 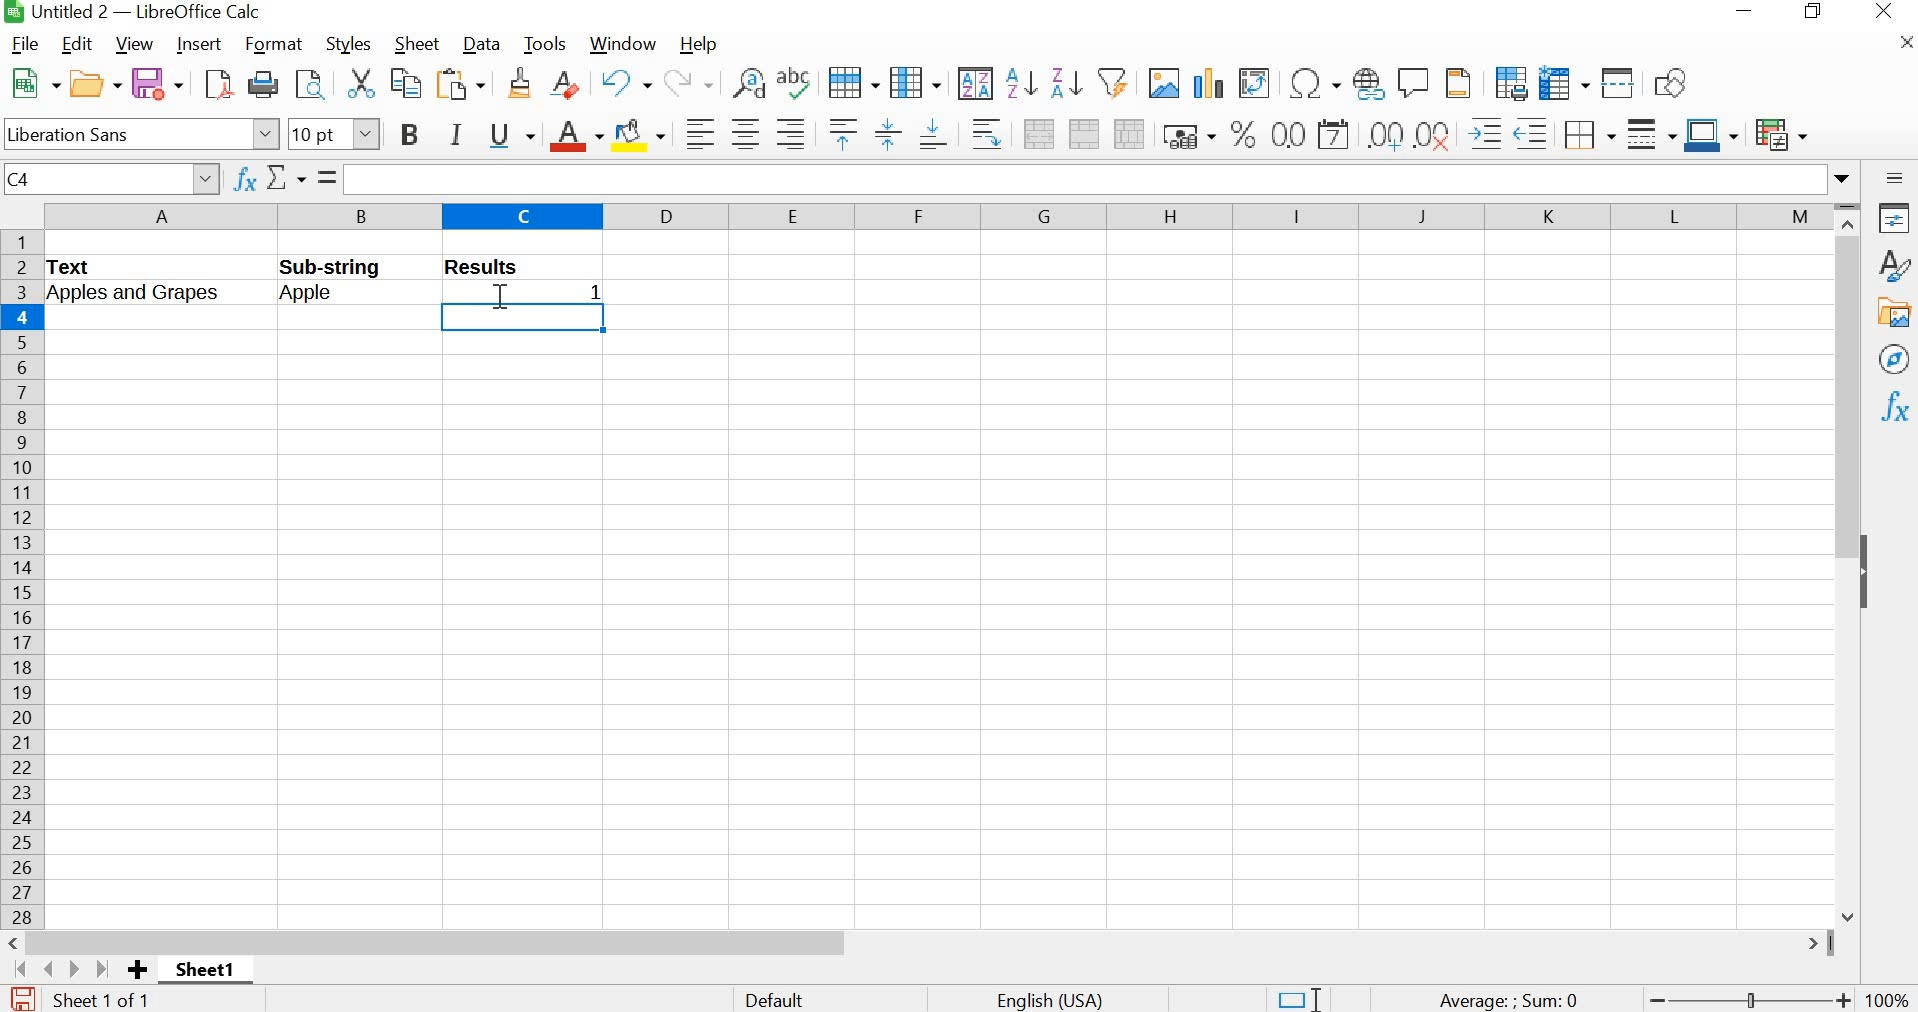 What do you see at coordinates (1240, 134) in the screenshot?
I see `format as percent` at bounding box center [1240, 134].